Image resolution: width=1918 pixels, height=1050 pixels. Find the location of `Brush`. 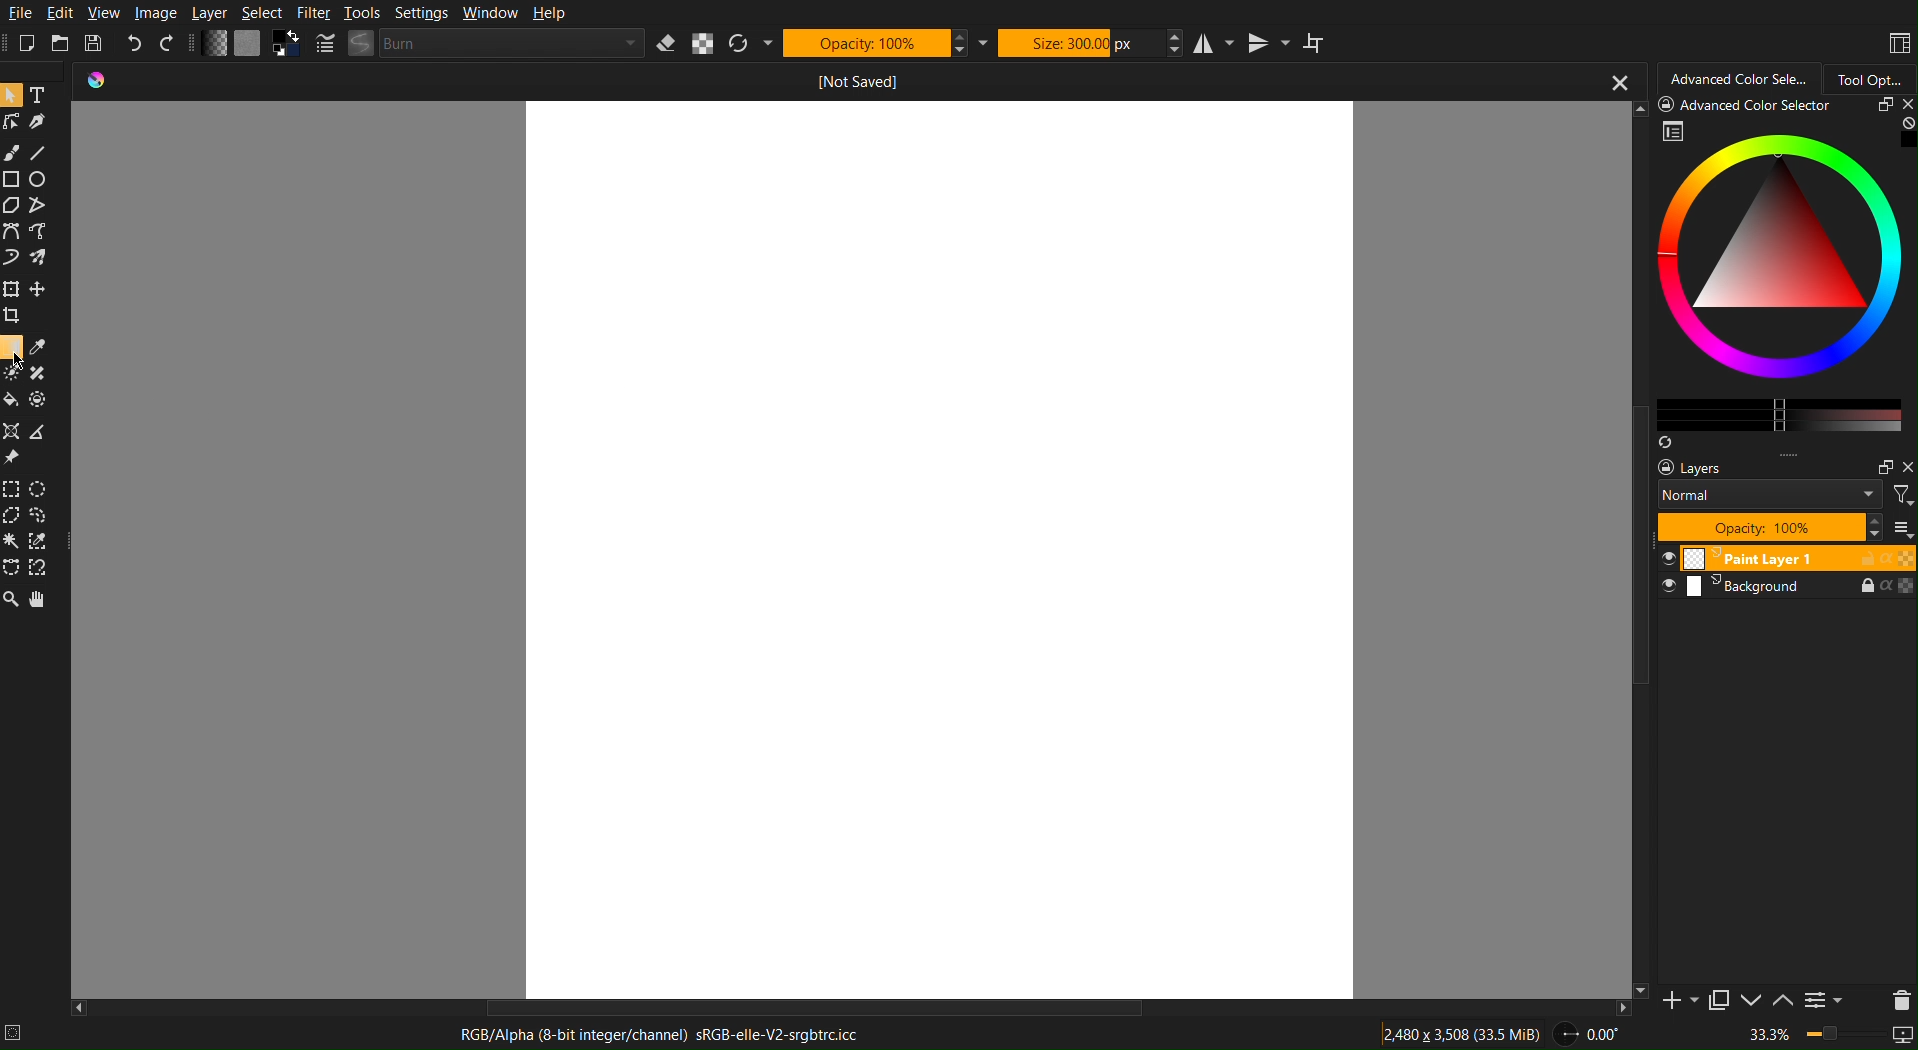

Brush is located at coordinates (12, 153).